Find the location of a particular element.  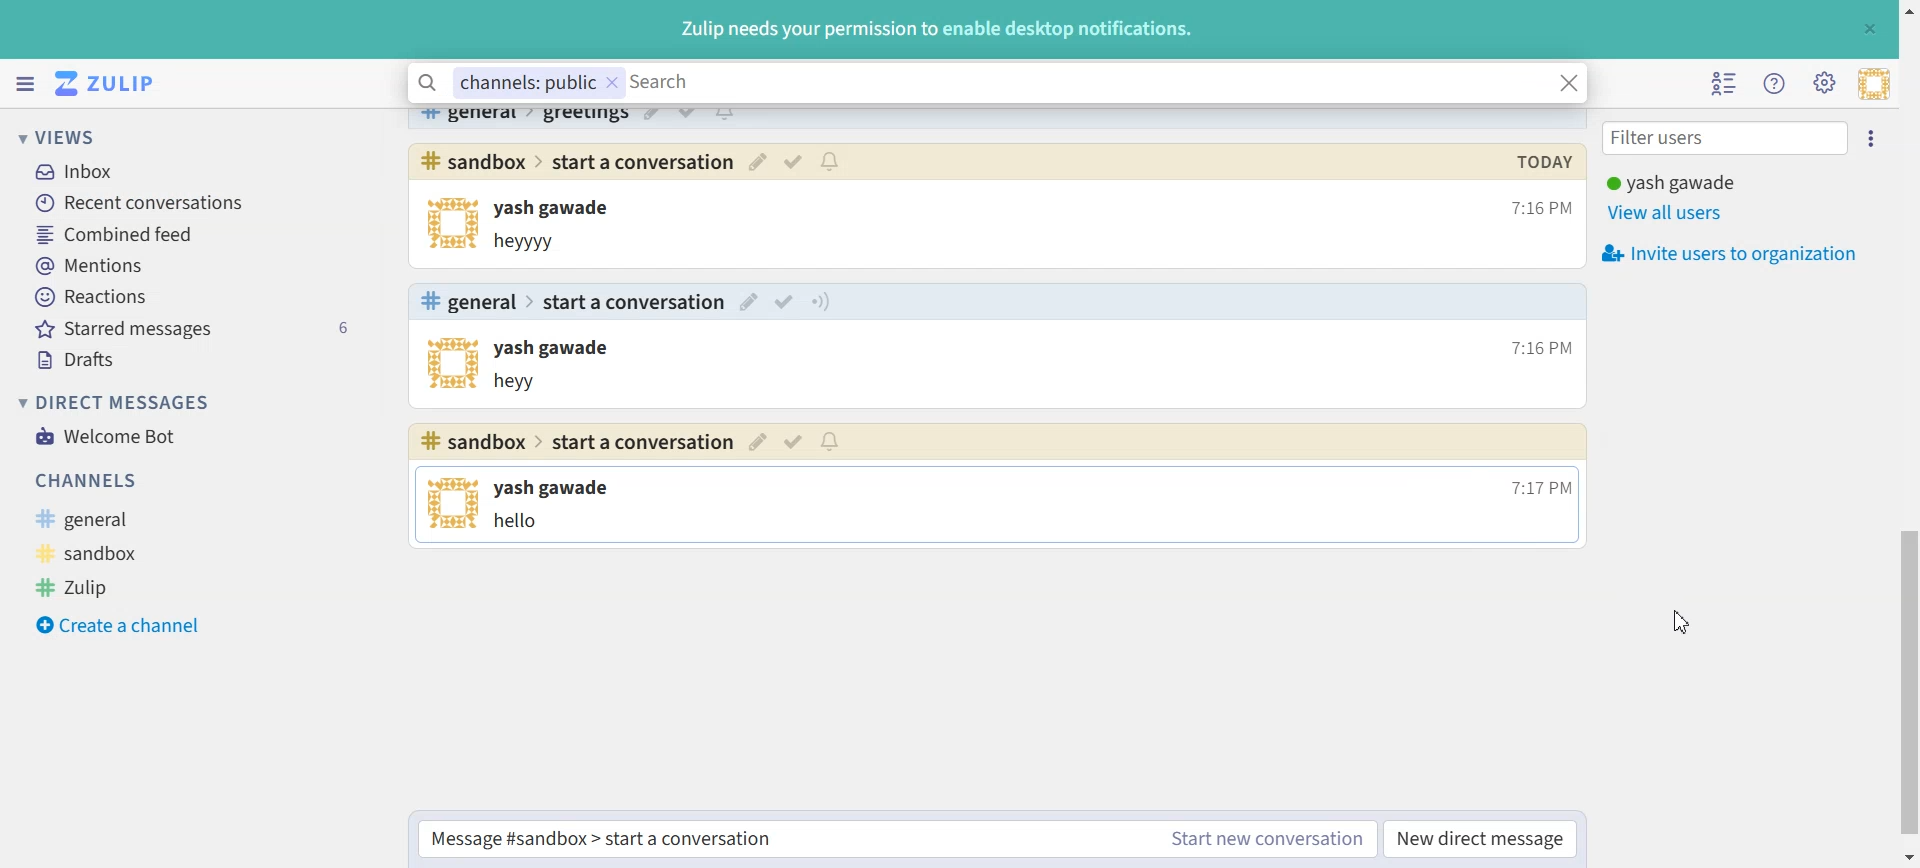

Zulip is located at coordinates (106, 587).